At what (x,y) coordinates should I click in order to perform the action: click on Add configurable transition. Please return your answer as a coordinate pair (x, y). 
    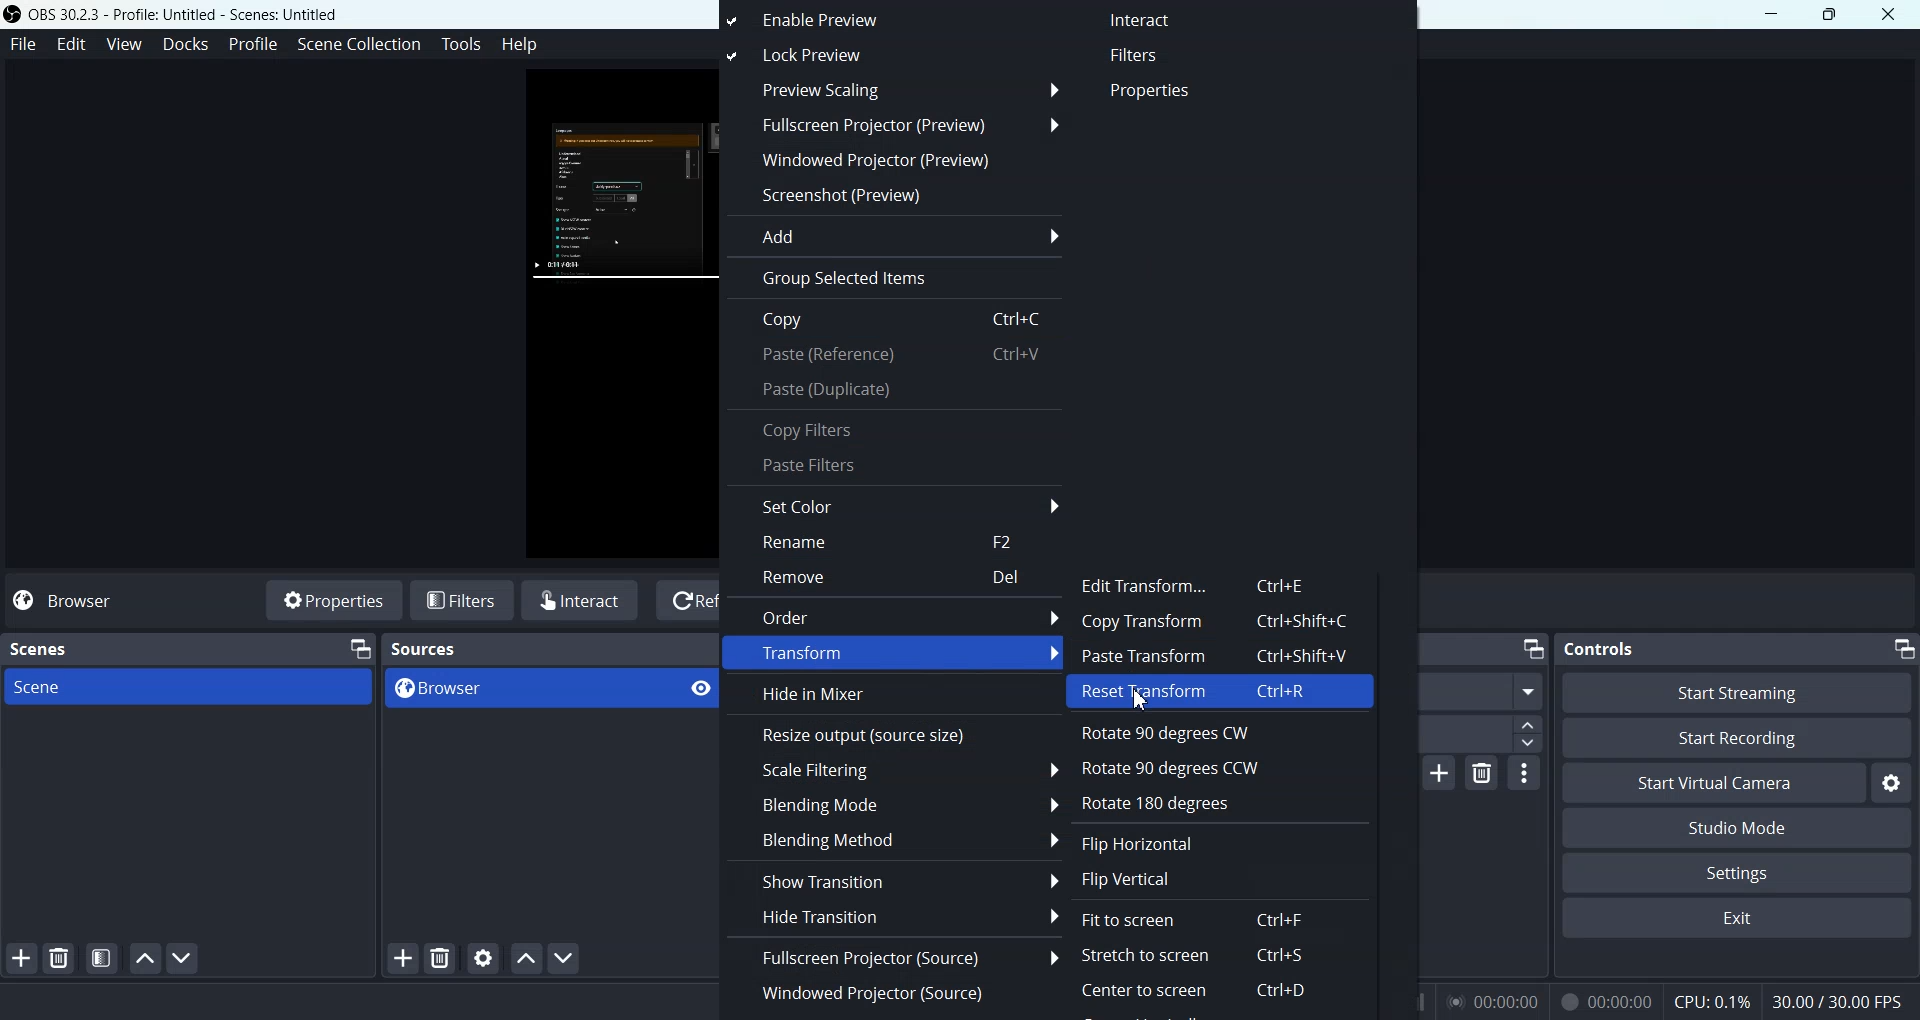
    Looking at the image, I should click on (1440, 774).